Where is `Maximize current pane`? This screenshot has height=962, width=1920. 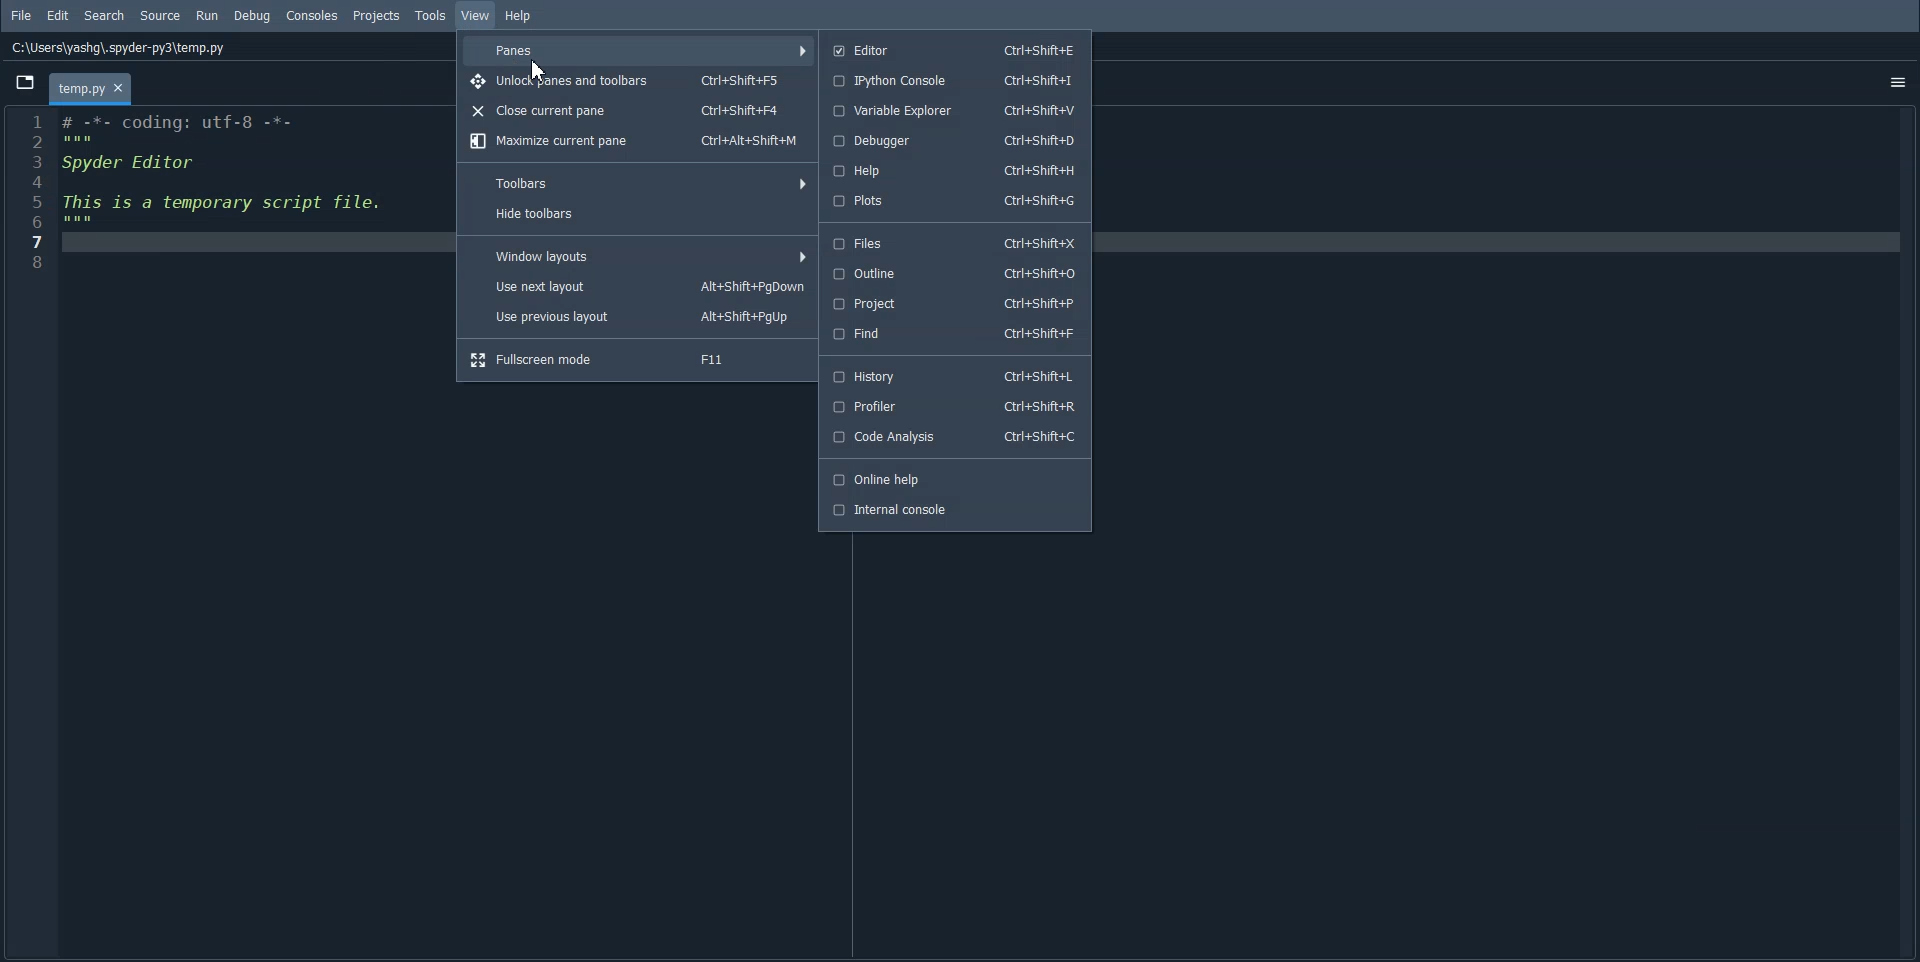 Maximize current pane is located at coordinates (635, 142).